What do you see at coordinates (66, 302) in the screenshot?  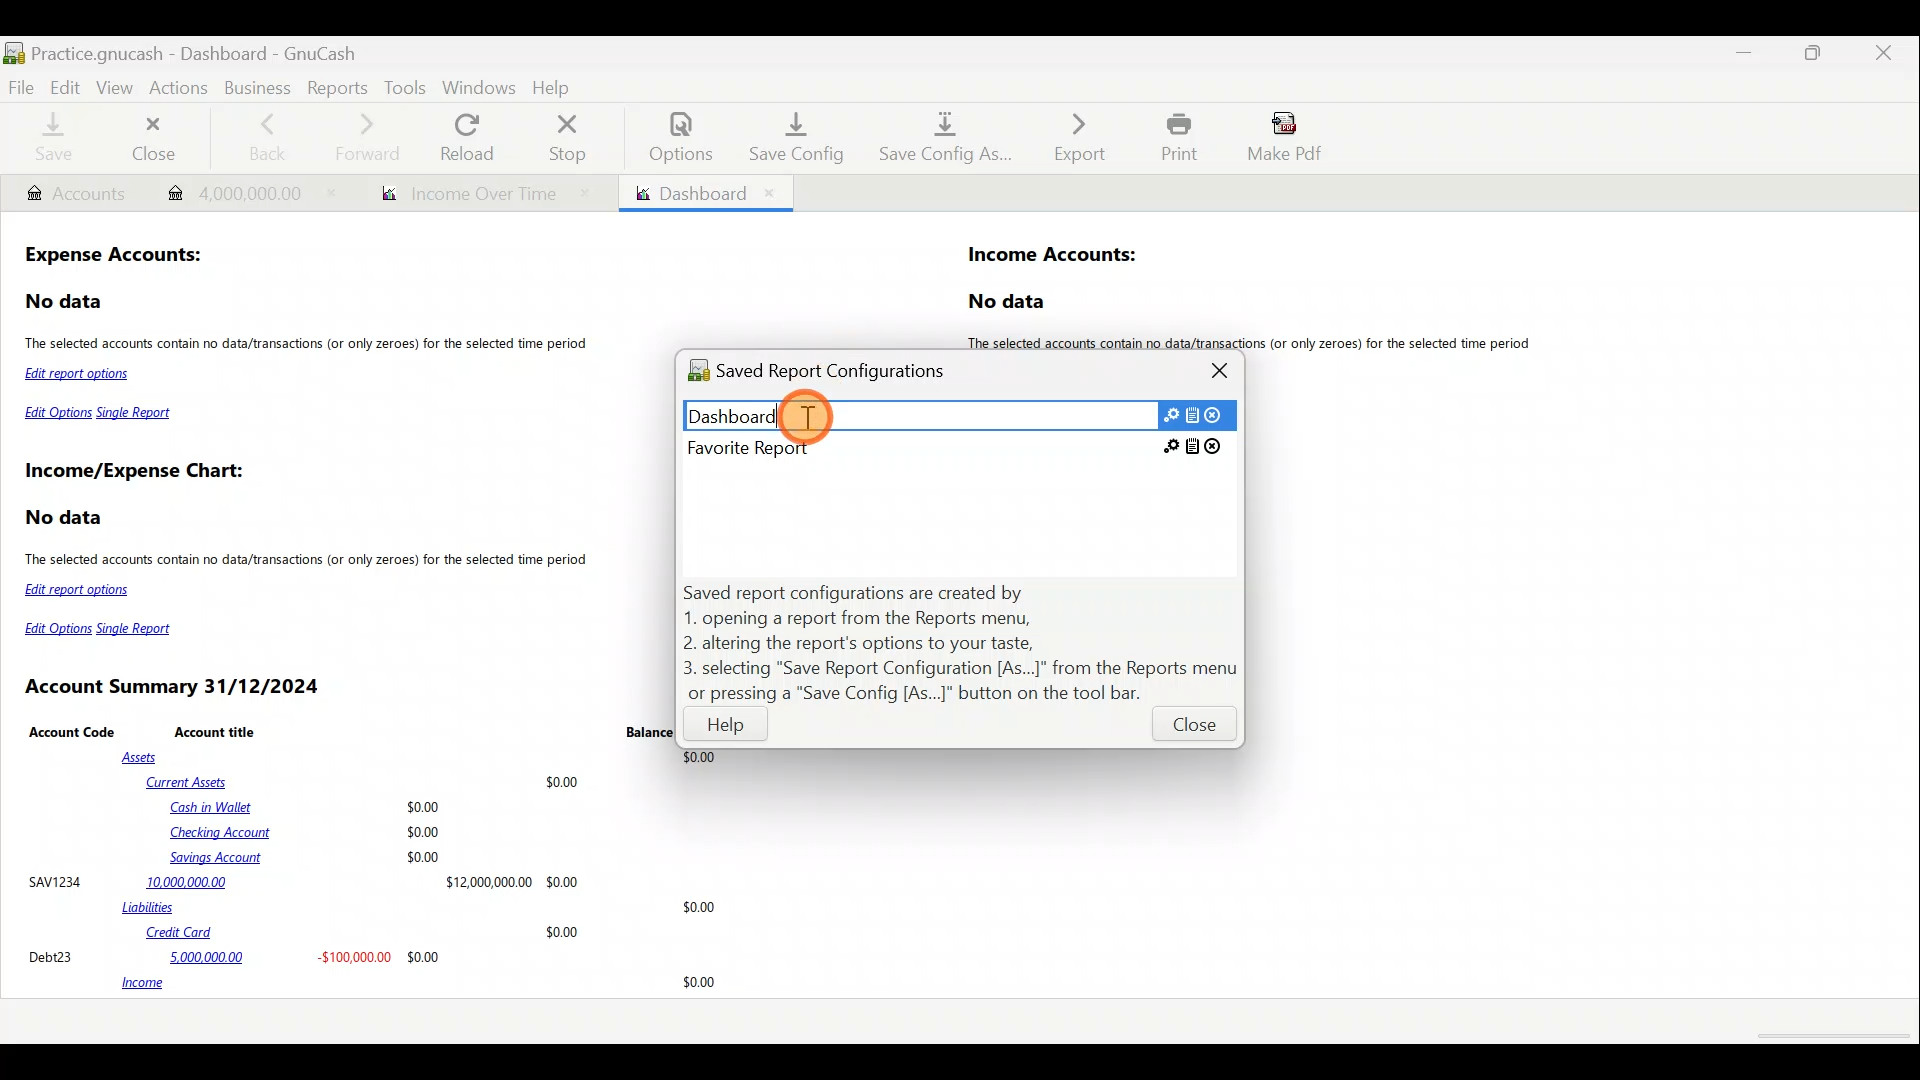 I see `No data` at bounding box center [66, 302].